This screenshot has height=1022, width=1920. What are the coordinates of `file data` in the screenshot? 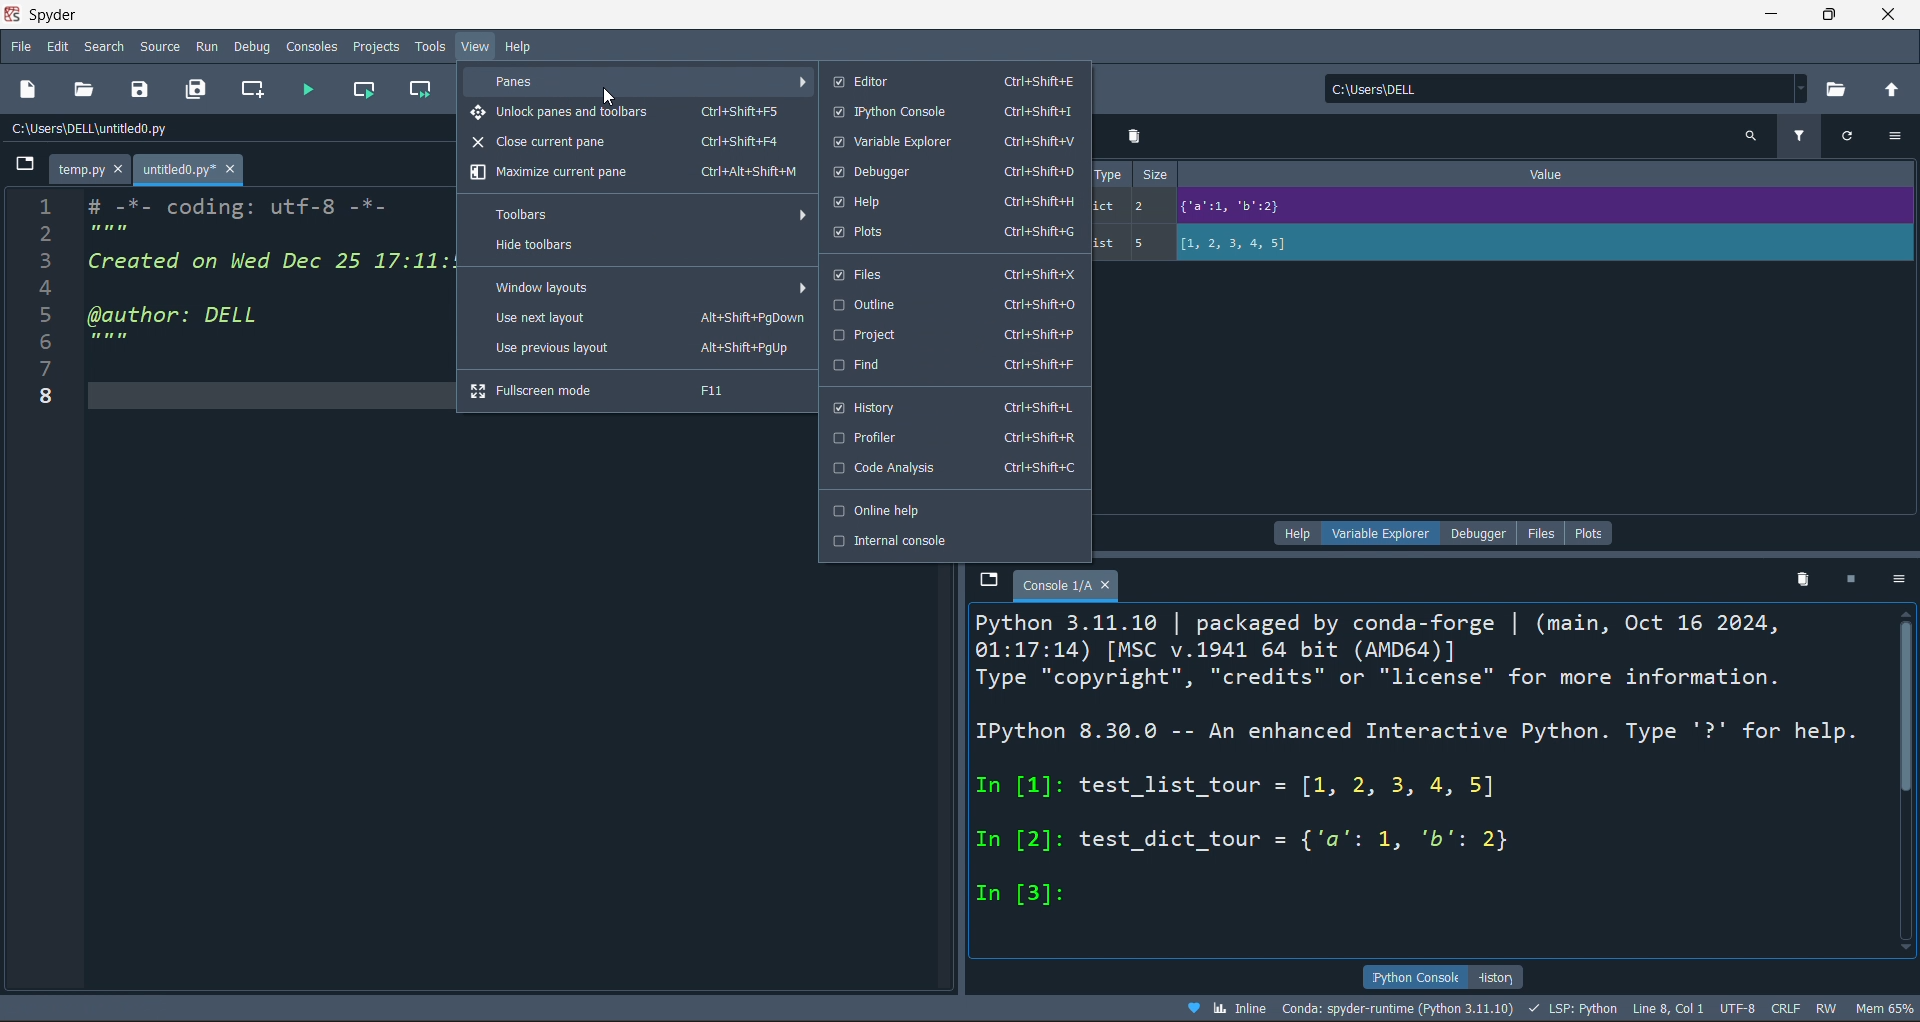 It's located at (962, 1008).